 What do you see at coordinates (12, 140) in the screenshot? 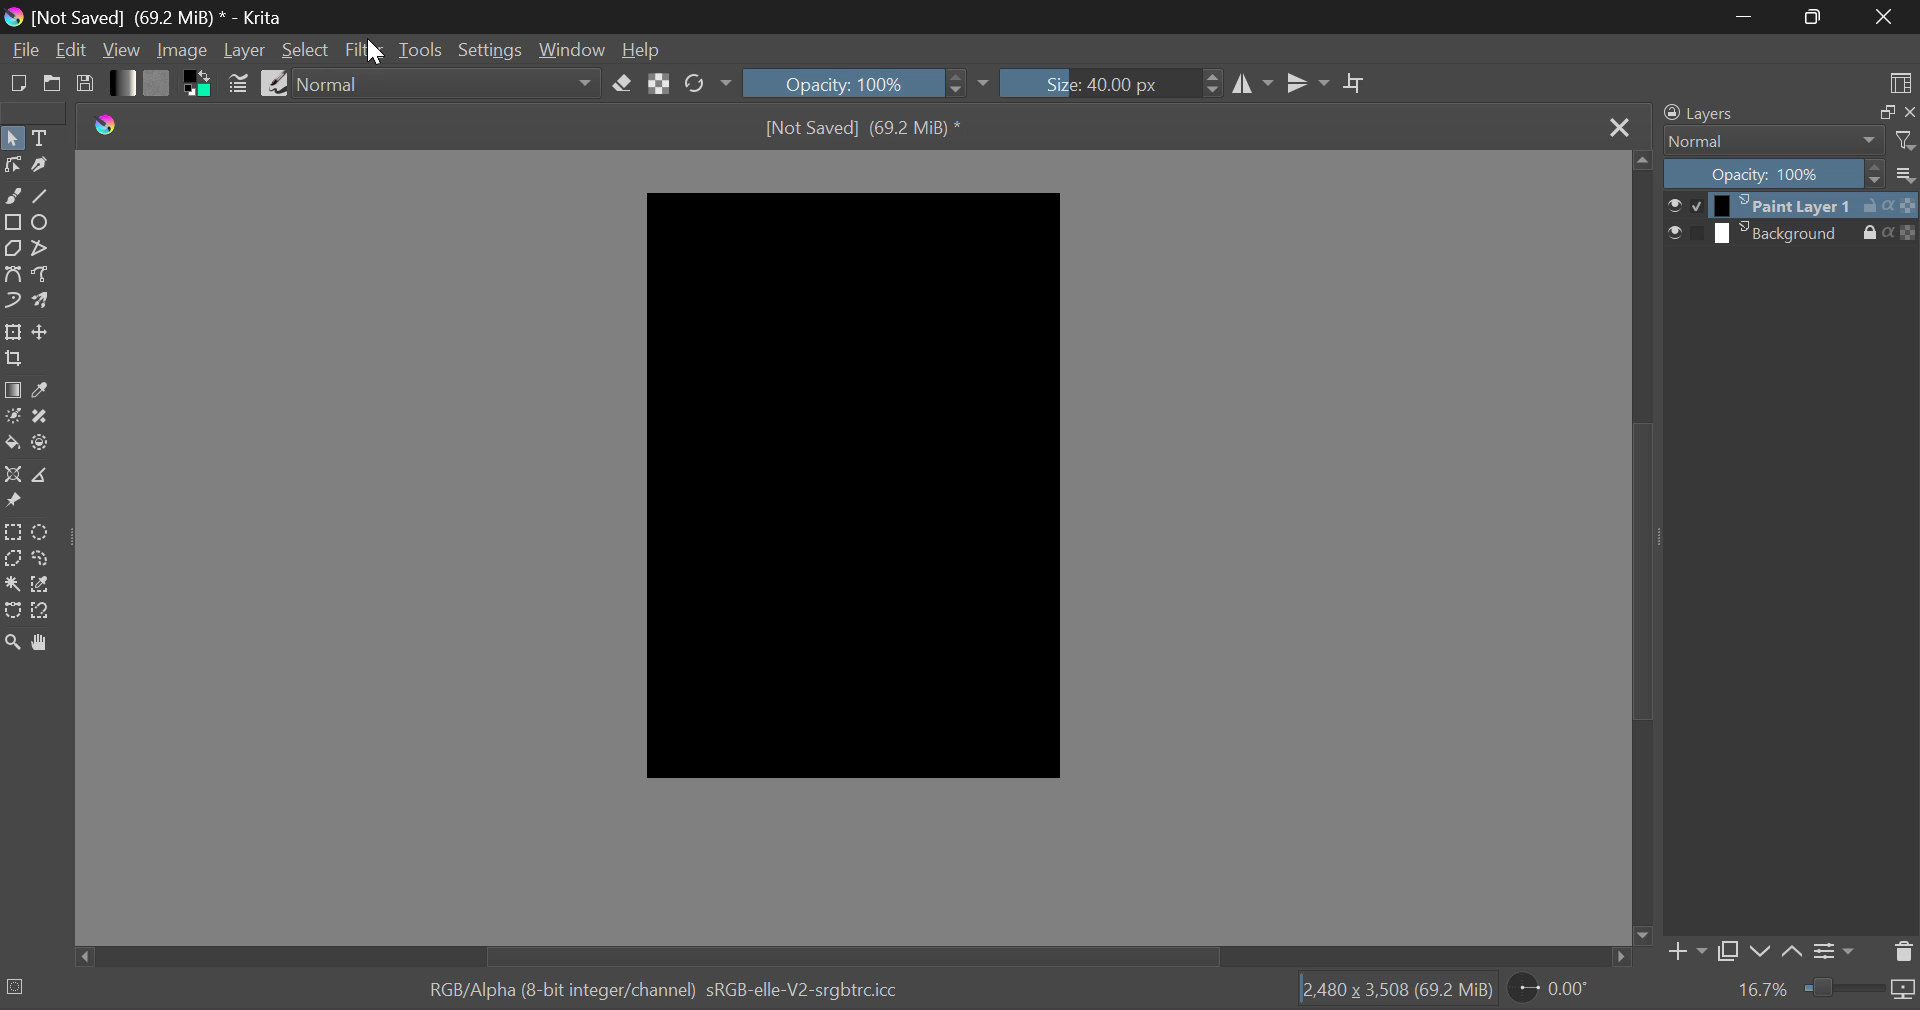
I see `Select` at bounding box center [12, 140].